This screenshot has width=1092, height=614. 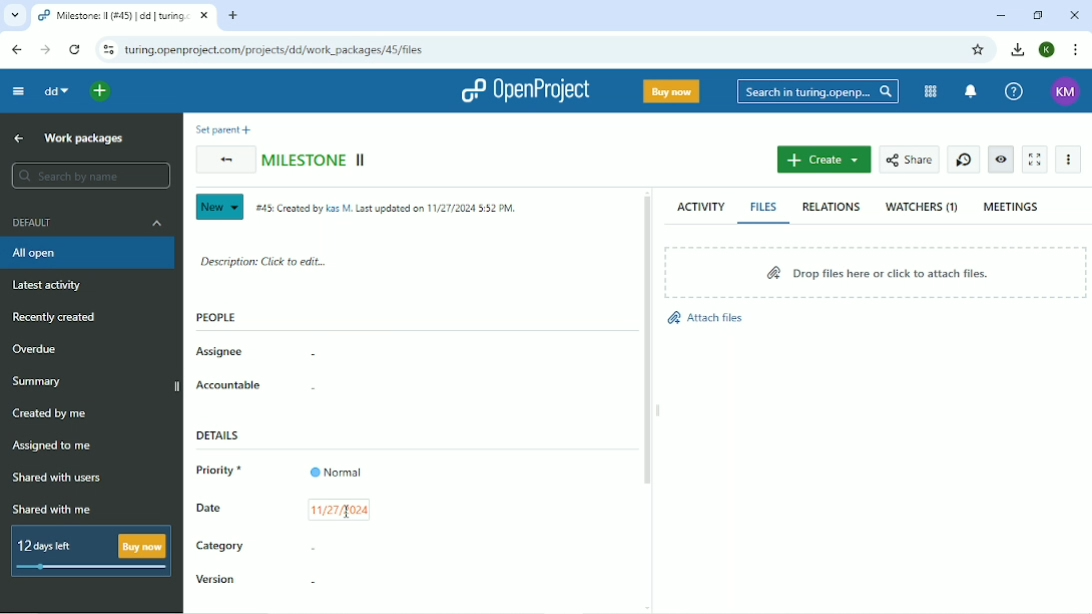 I want to click on K, so click(x=1048, y=50).